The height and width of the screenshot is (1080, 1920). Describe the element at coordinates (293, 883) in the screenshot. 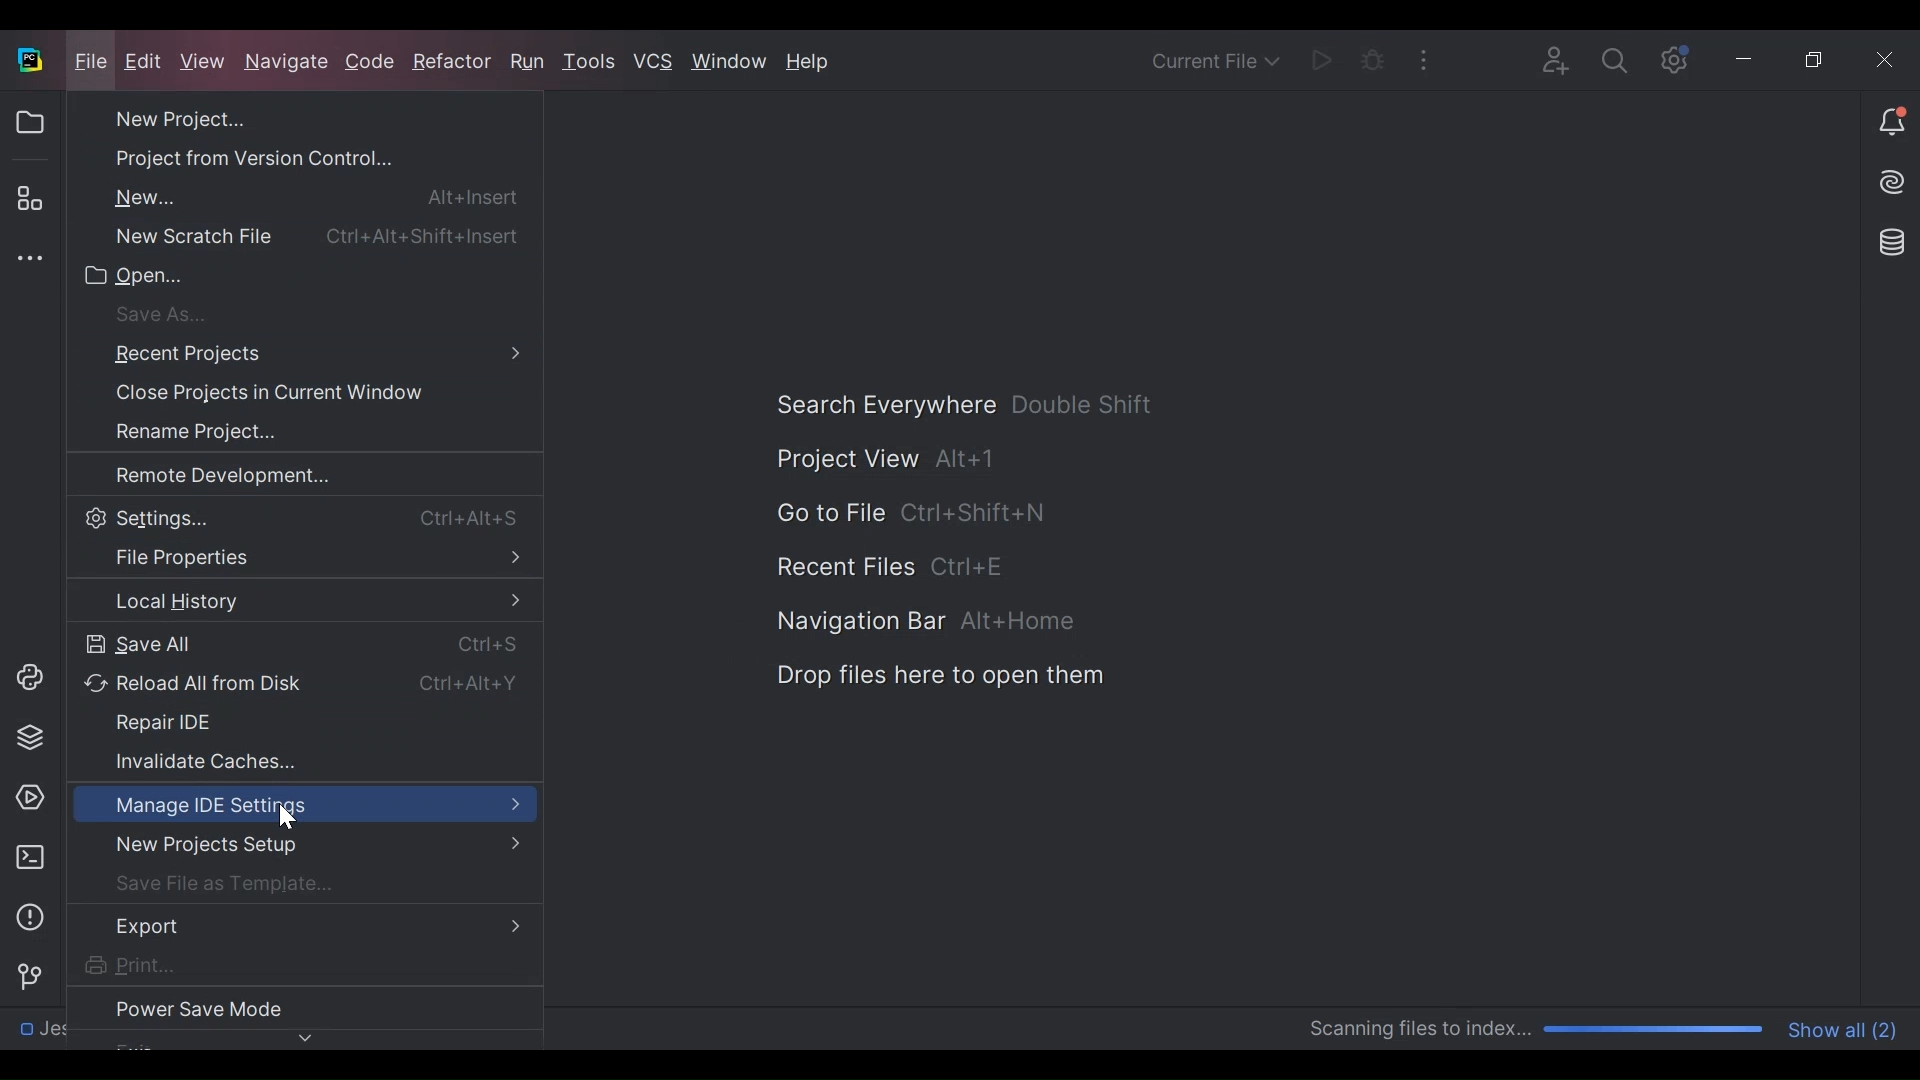

I see `Save File as a template` at that location.